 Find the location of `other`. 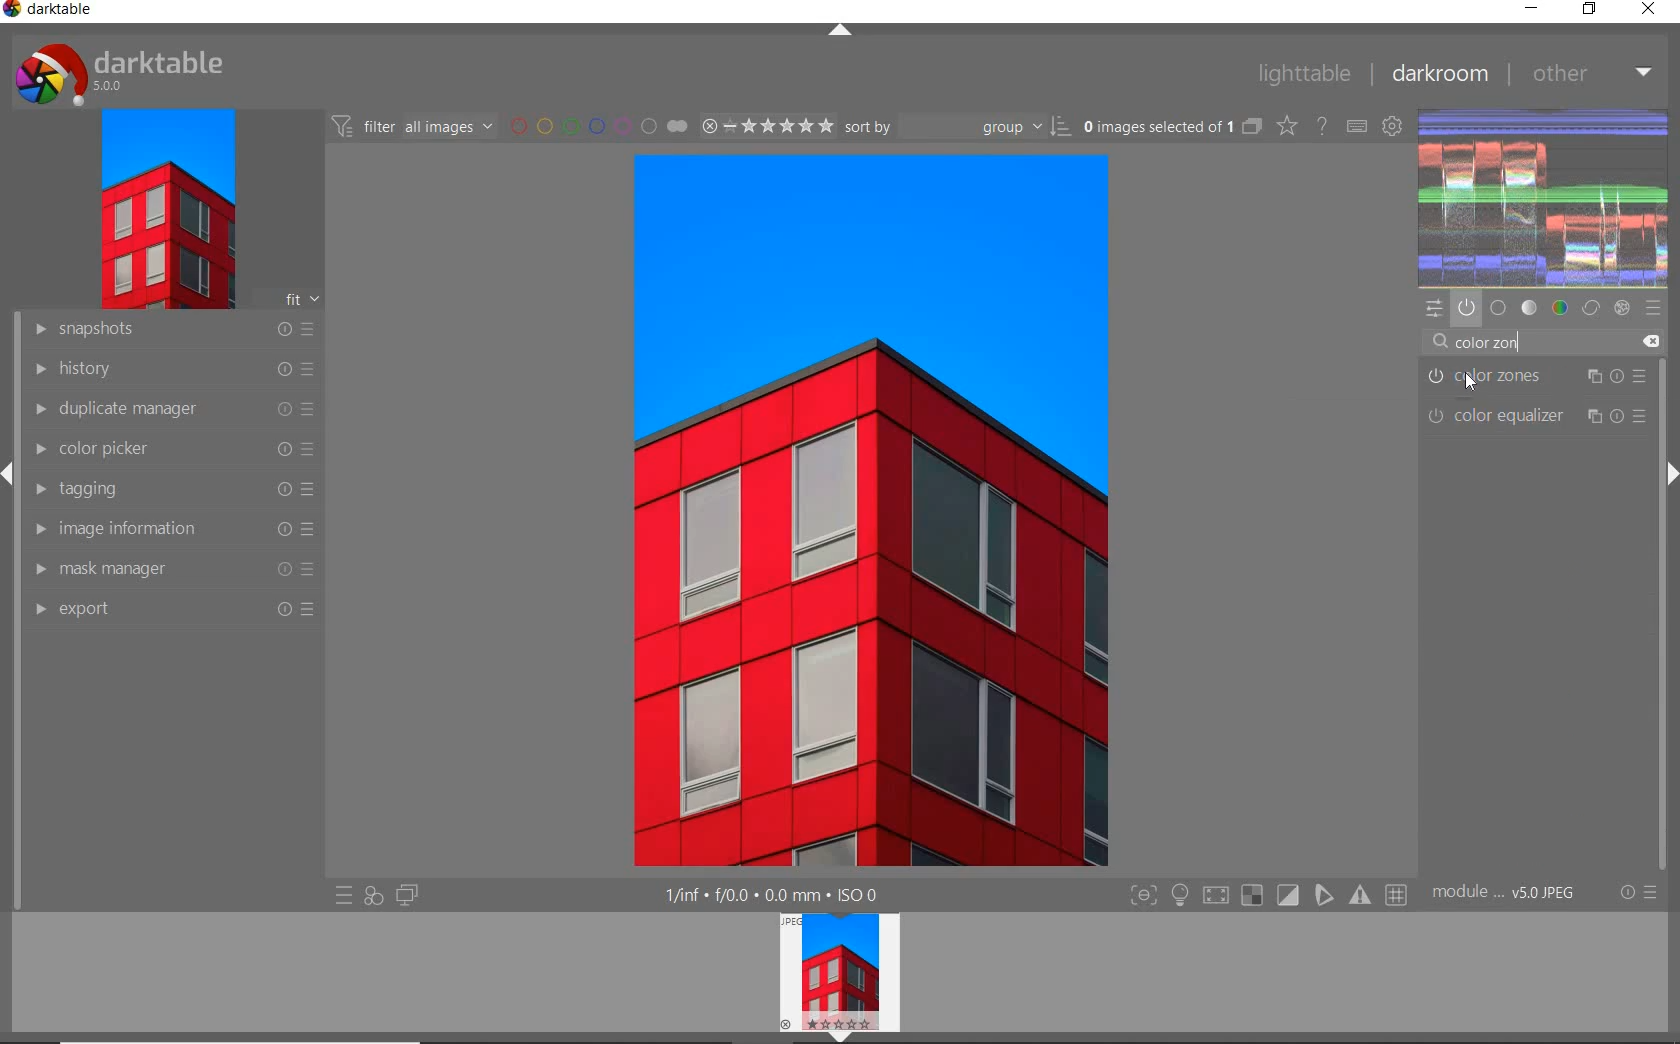

other is located at coordinates (1592, 72).